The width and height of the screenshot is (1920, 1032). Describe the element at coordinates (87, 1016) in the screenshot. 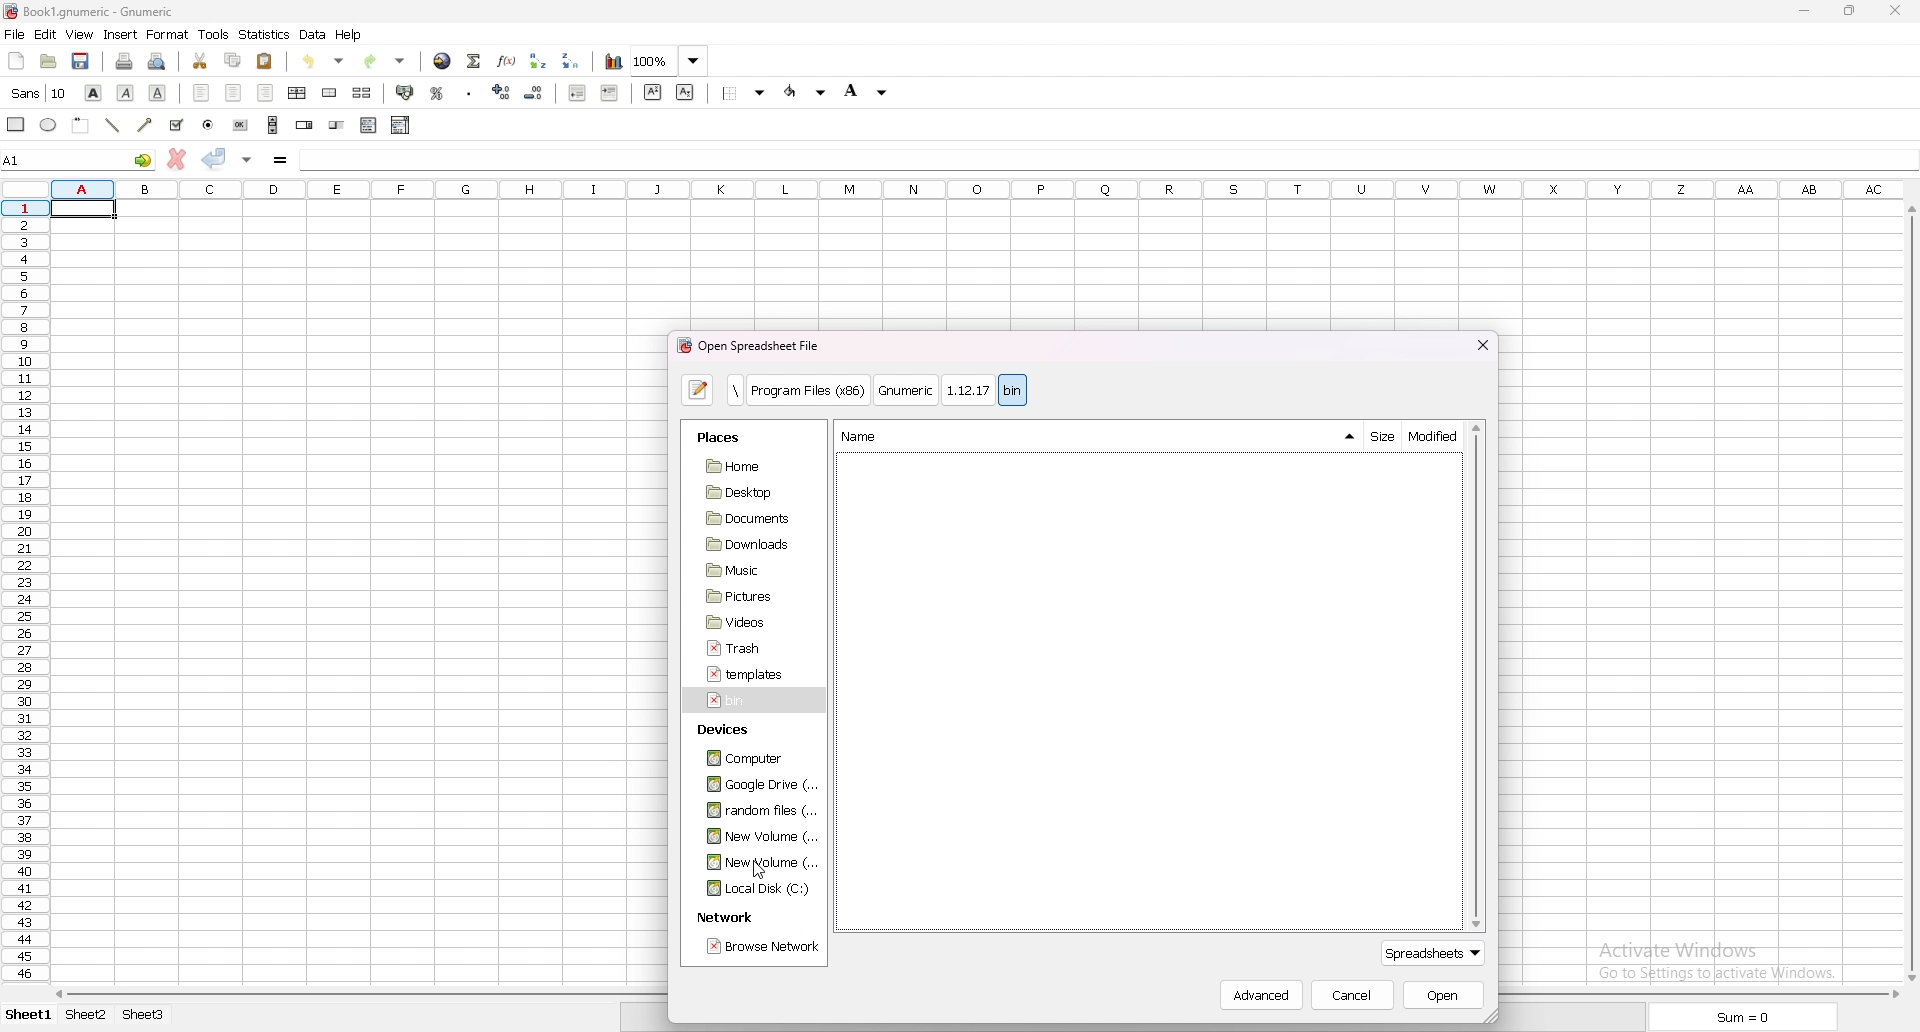

I see `sheet2` at that location.